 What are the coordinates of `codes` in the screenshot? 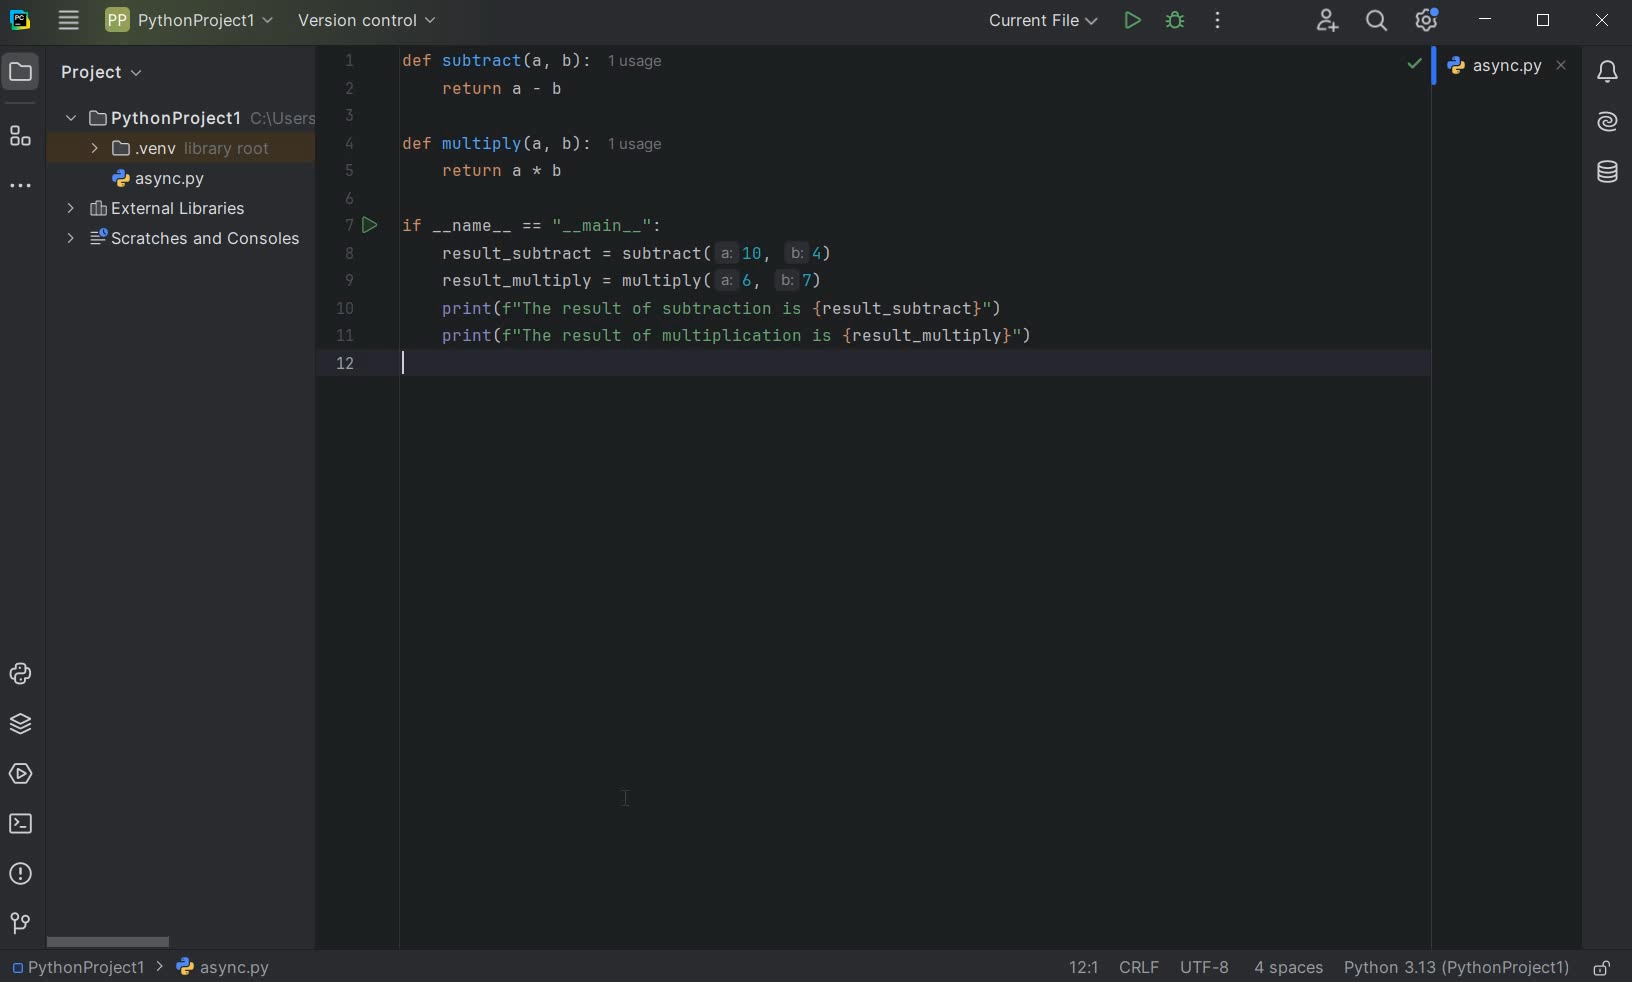 It's located at (825, 234).